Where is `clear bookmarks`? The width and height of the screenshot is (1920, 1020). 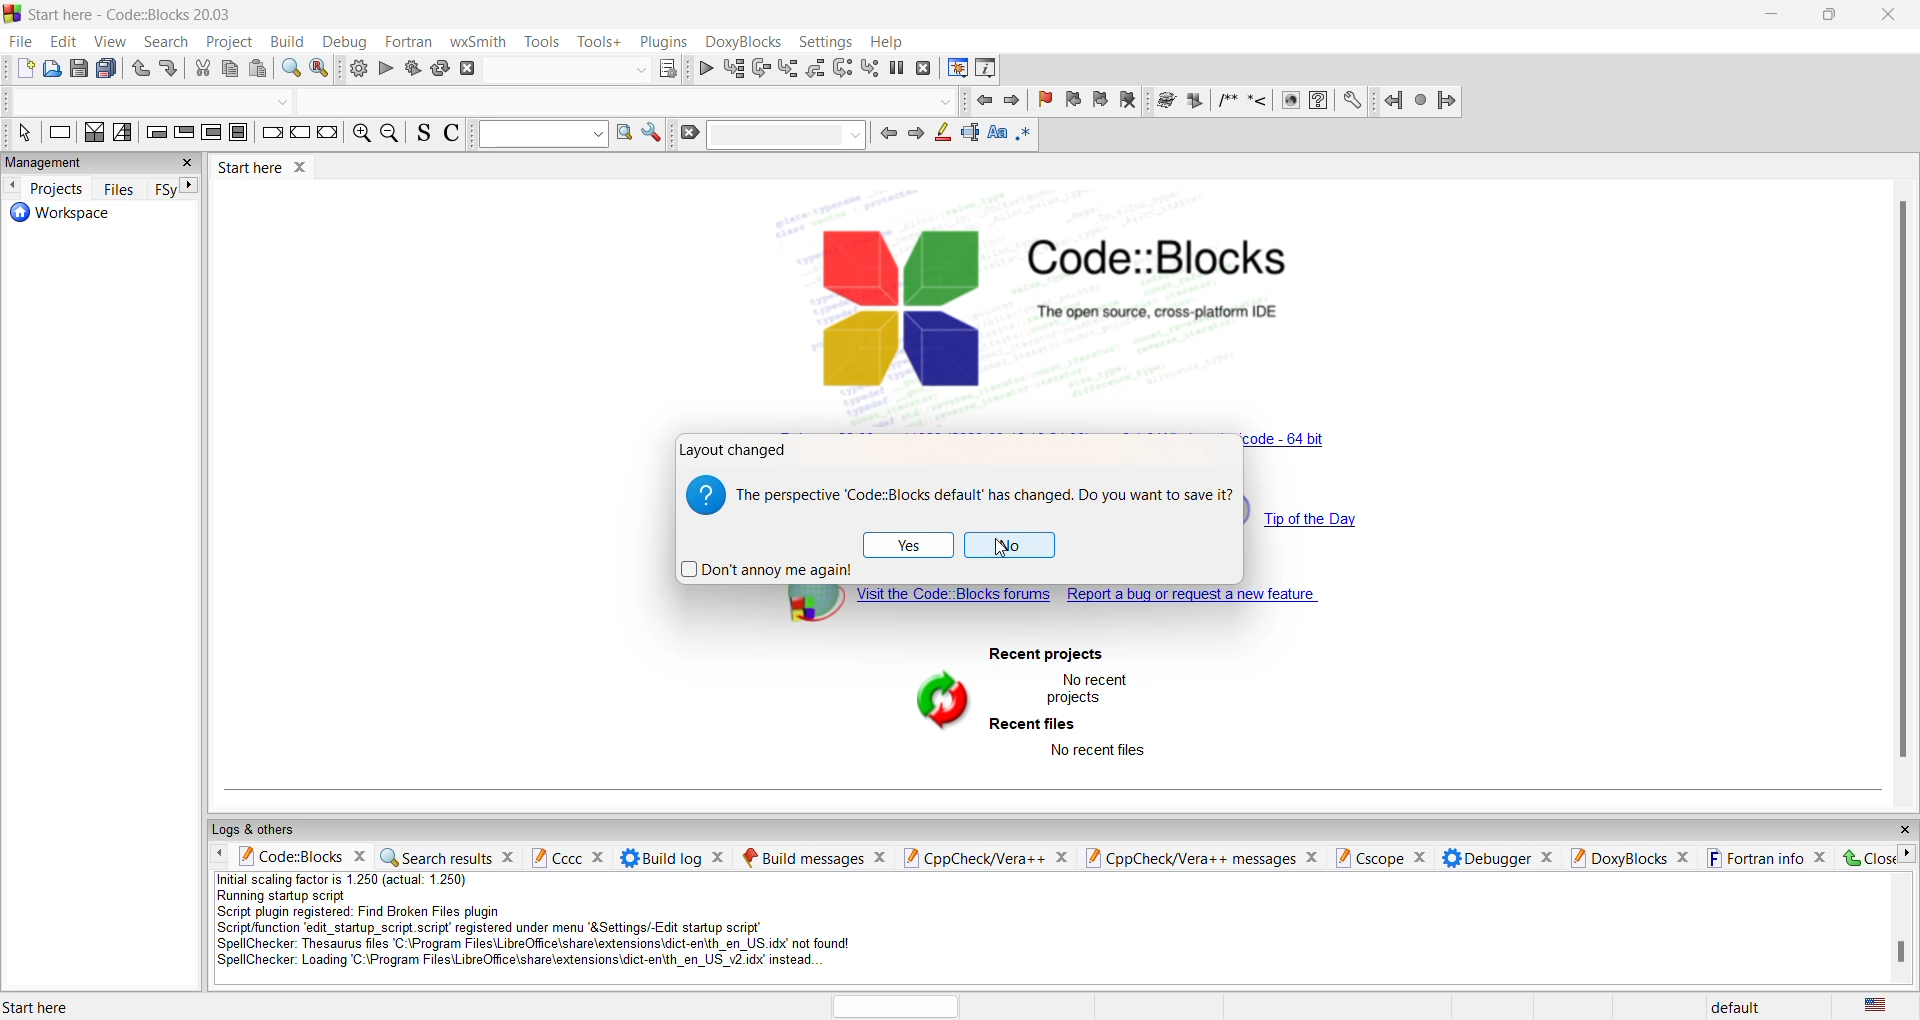
clear bookmarks is located at coordinates (1127, 100).